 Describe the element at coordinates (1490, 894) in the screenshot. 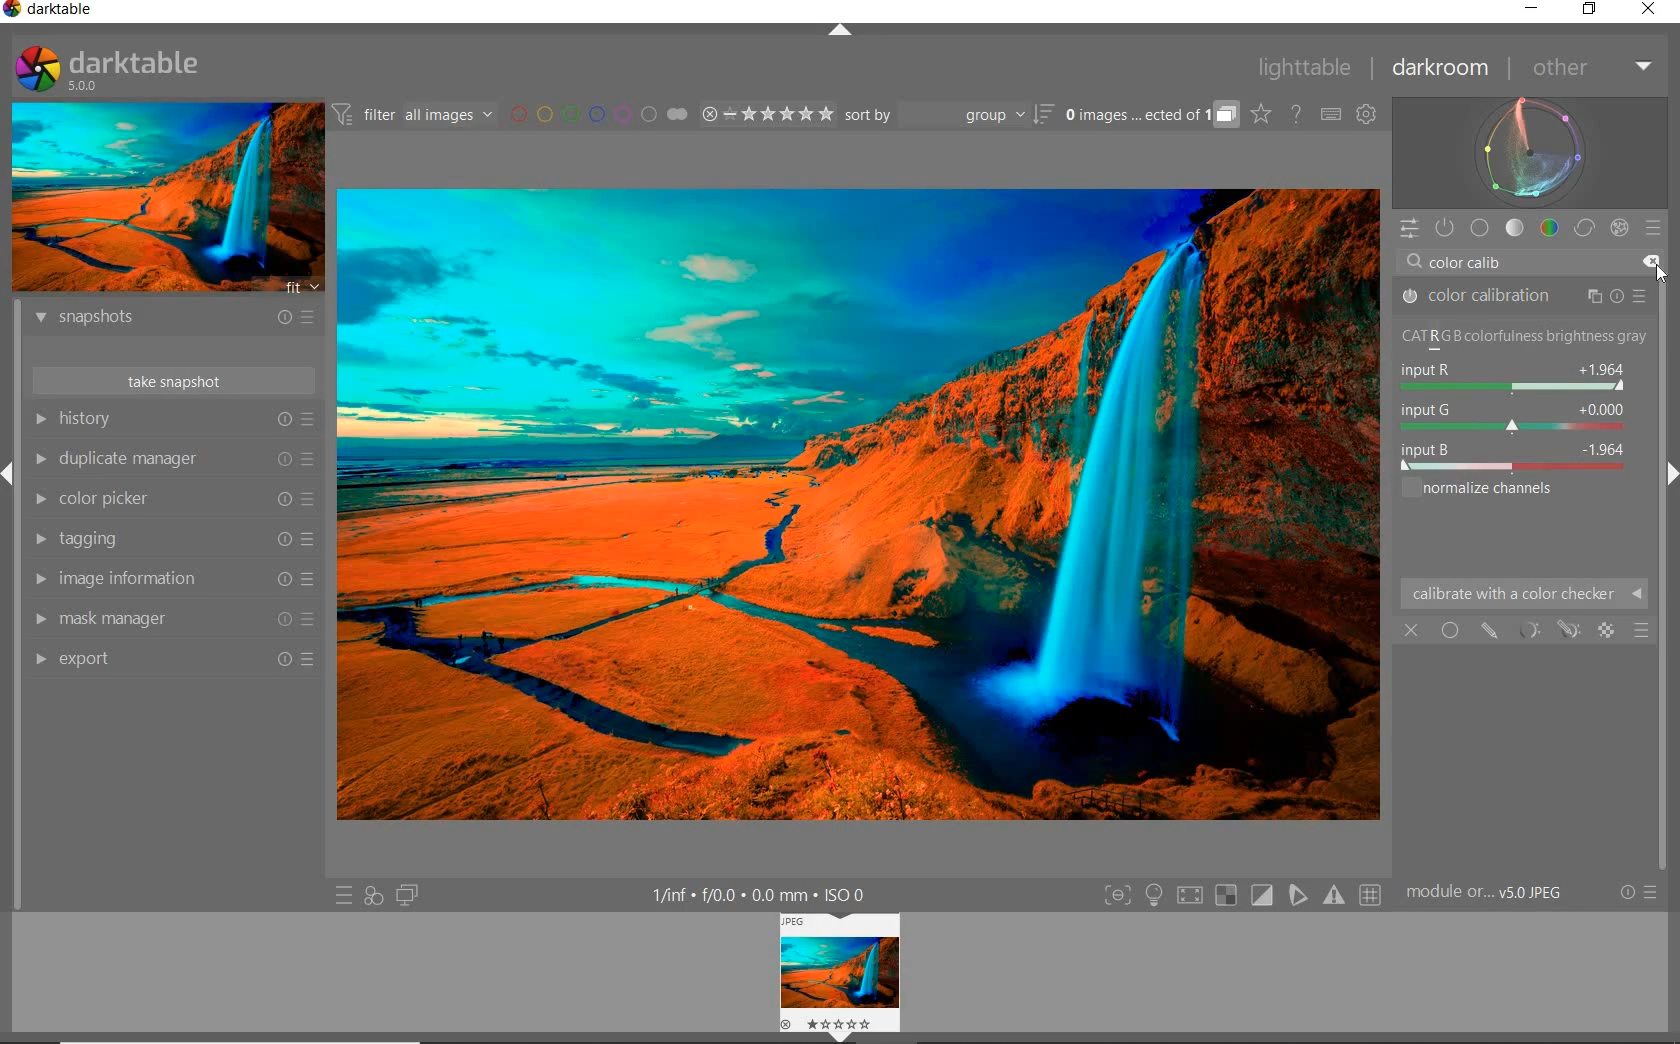

I see `MODULE...v5.0 JPEG` at that location.